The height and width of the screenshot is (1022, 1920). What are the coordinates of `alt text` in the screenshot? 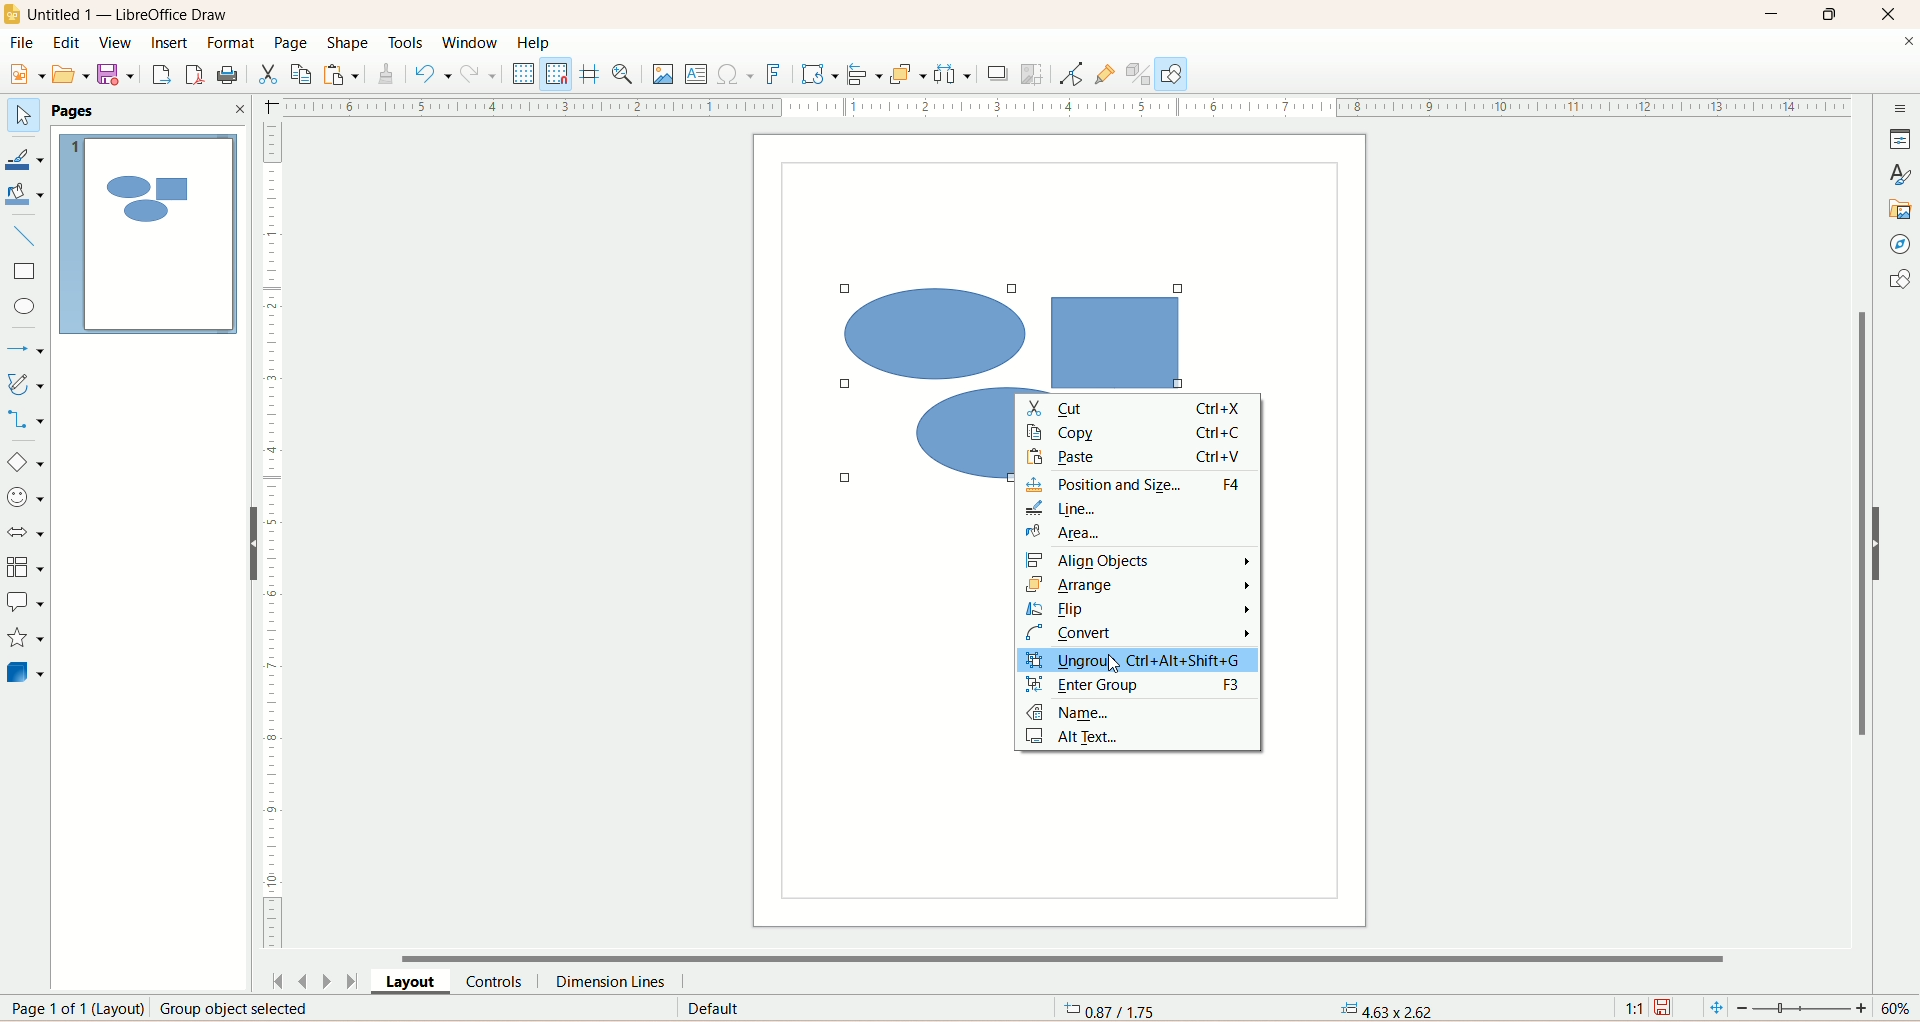 It's located at (1082, 737).